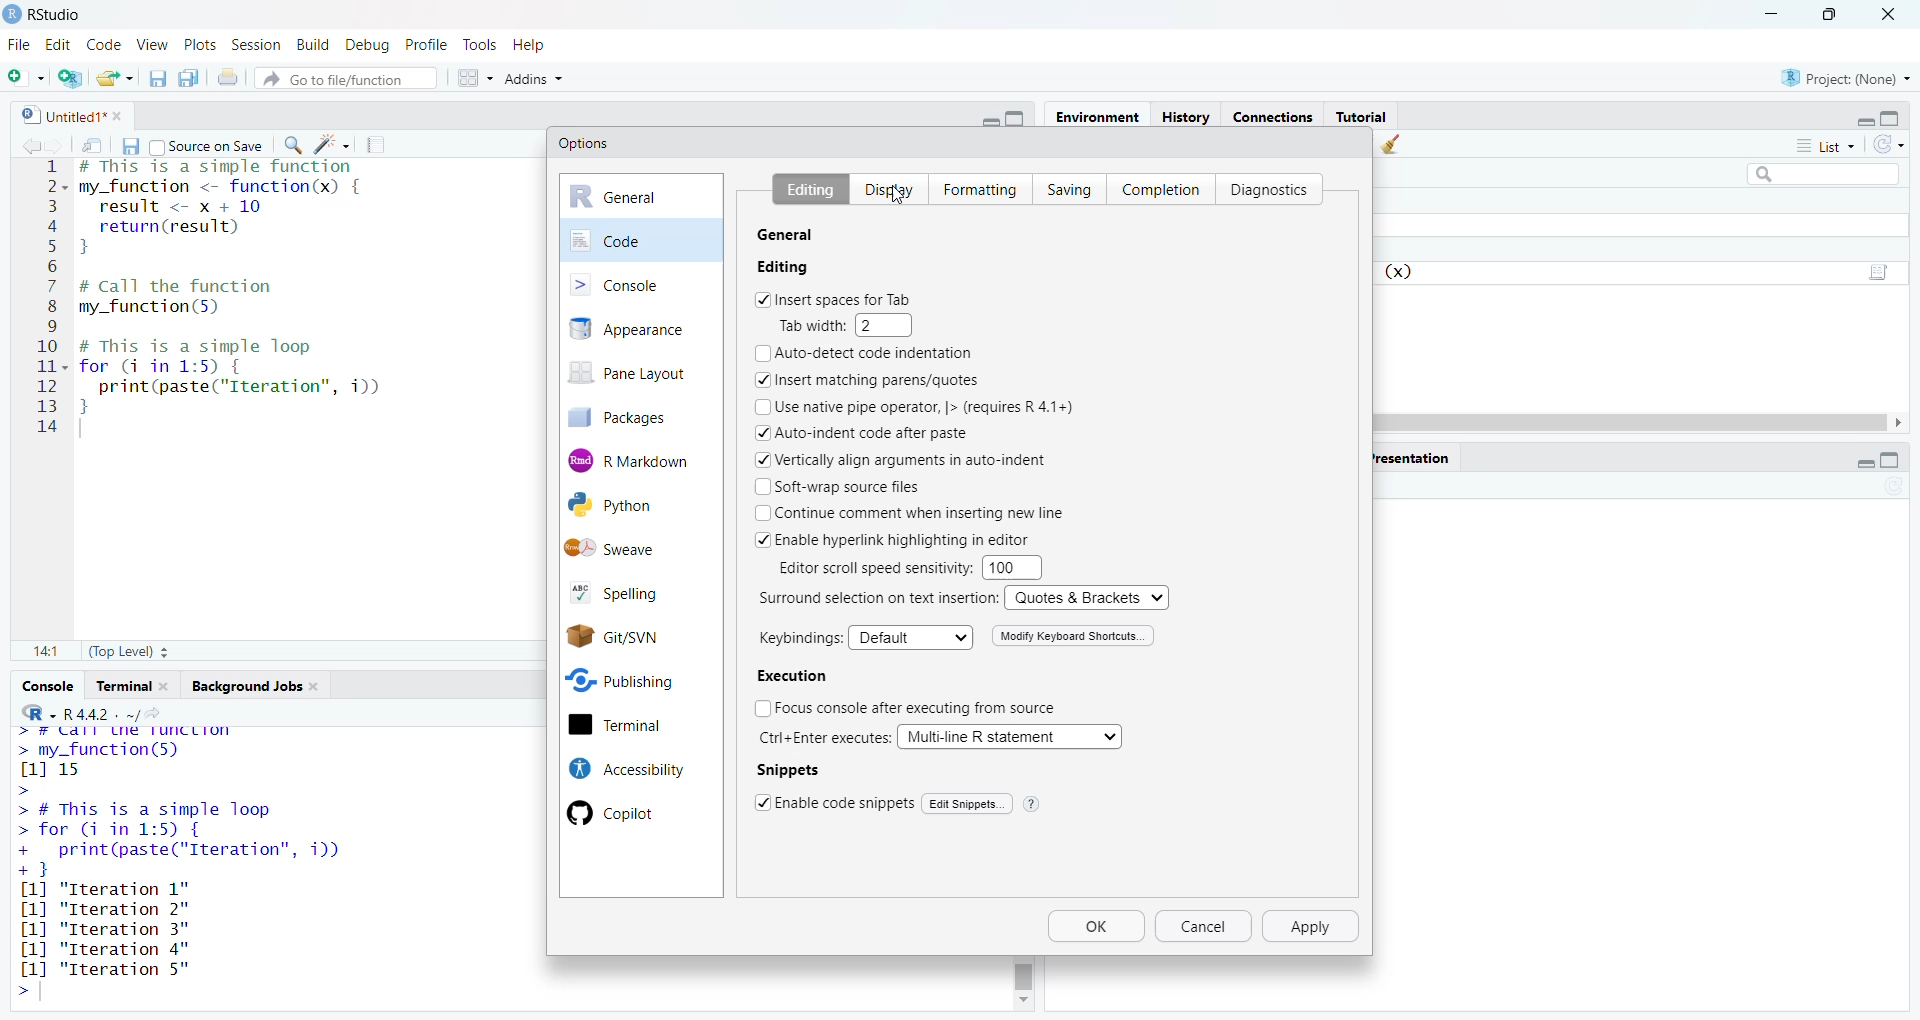 The image size is (1920, 1020). I want to click on Copilot, so click(622, 814).